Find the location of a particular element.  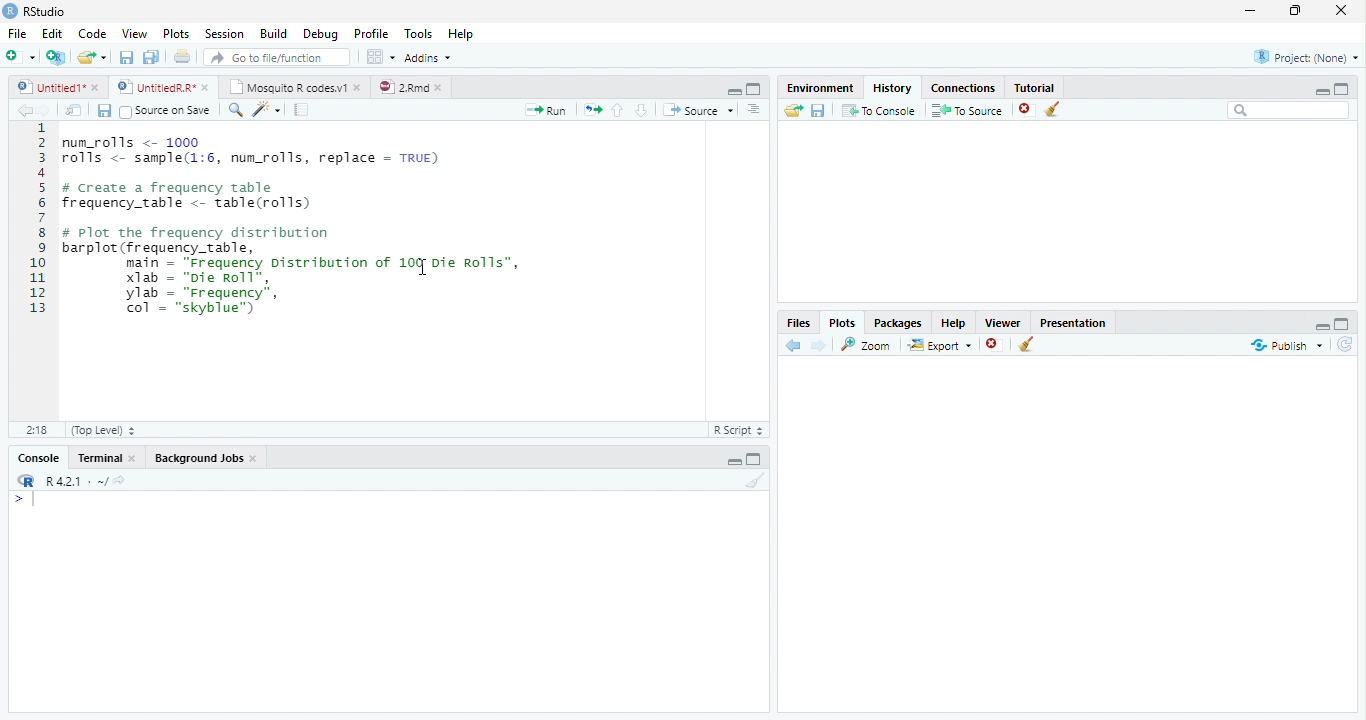

Ungitied1* is located at coordinates (57, 87).